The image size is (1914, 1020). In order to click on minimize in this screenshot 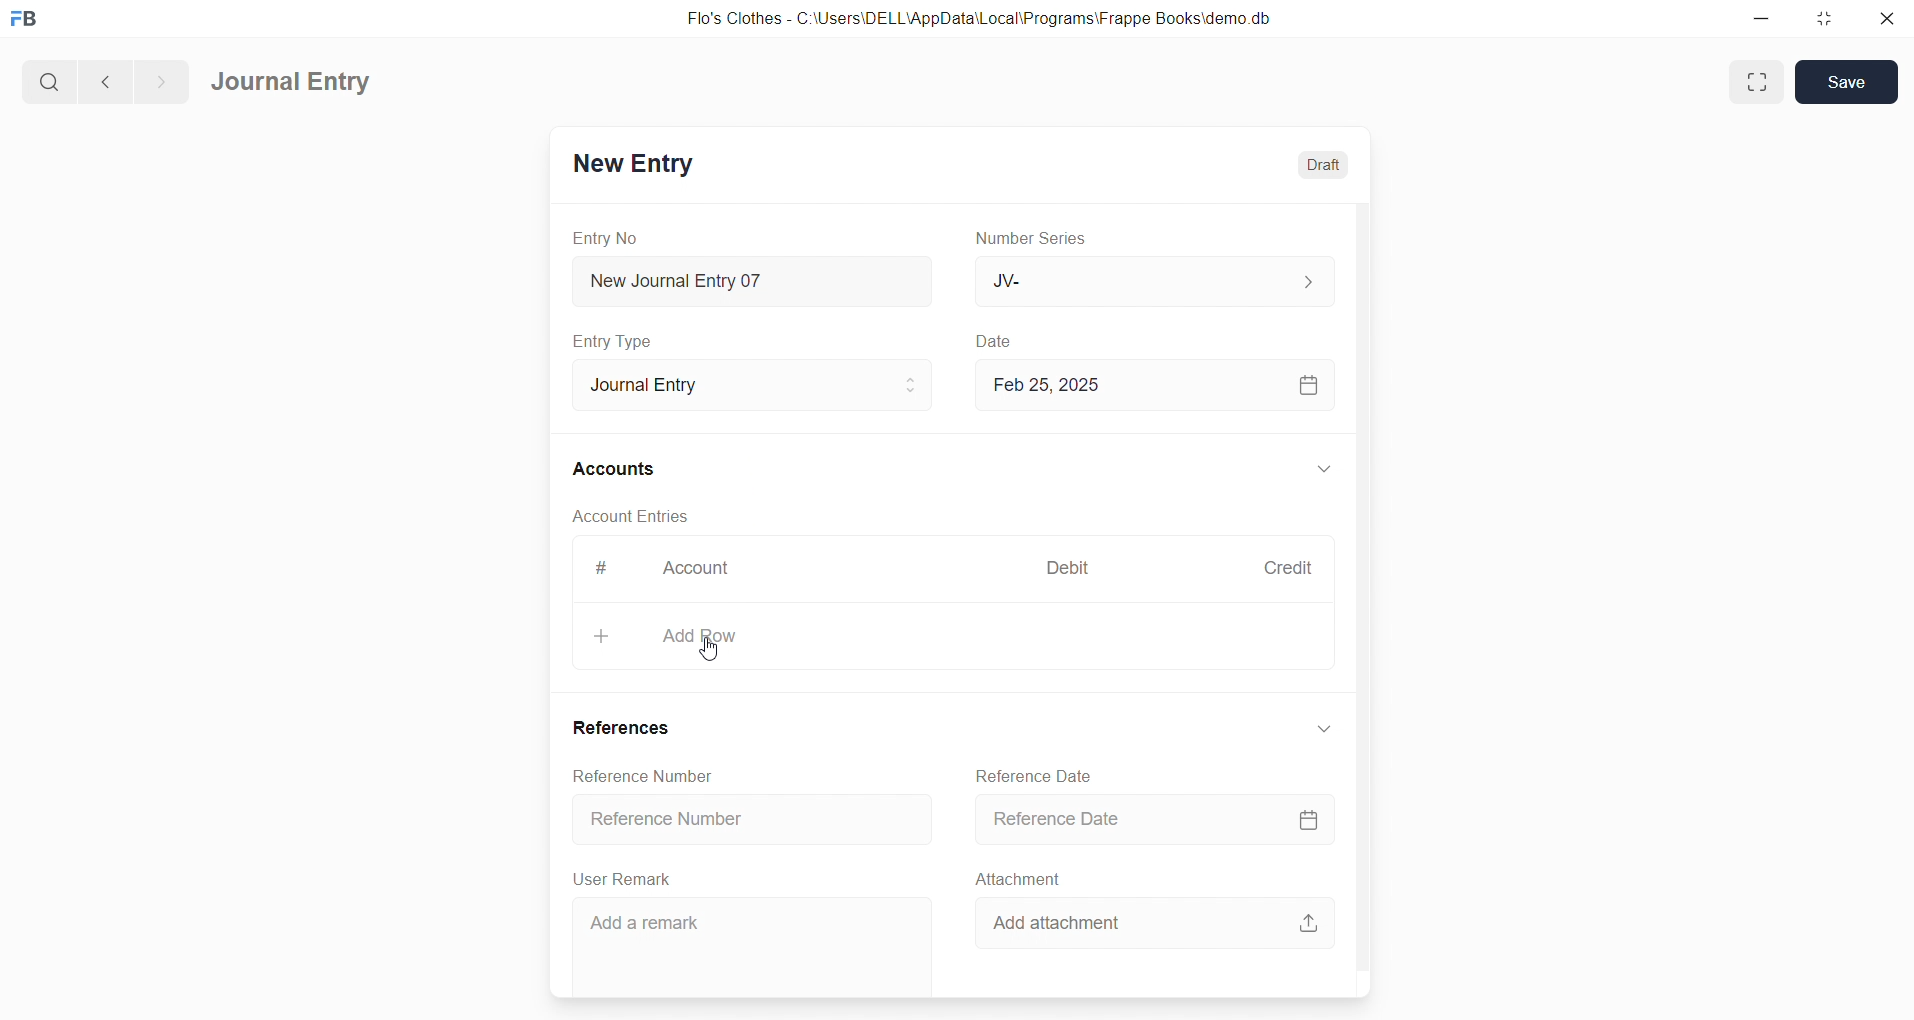, I will do `click(1760, 20)`.